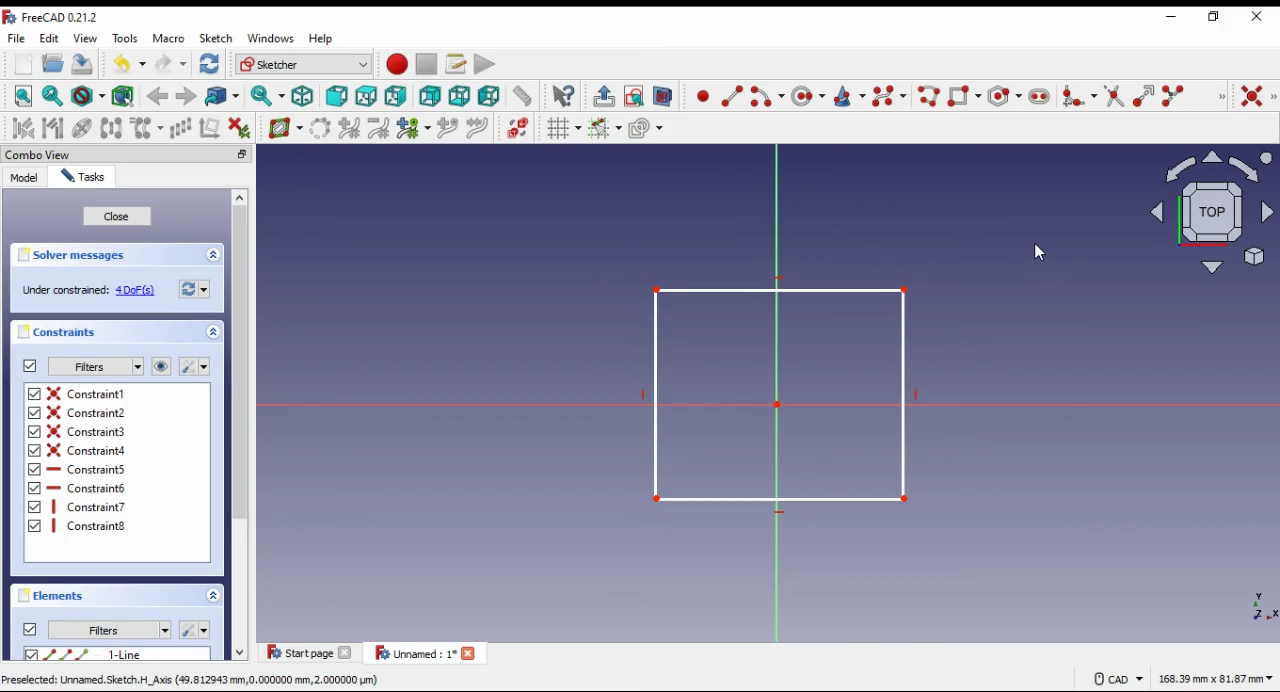 Image resolution: width=1280 pixels, height=692 pixels. Describe the element at coordinates (186, 97) in the screenshot. I see `forward` at that location.